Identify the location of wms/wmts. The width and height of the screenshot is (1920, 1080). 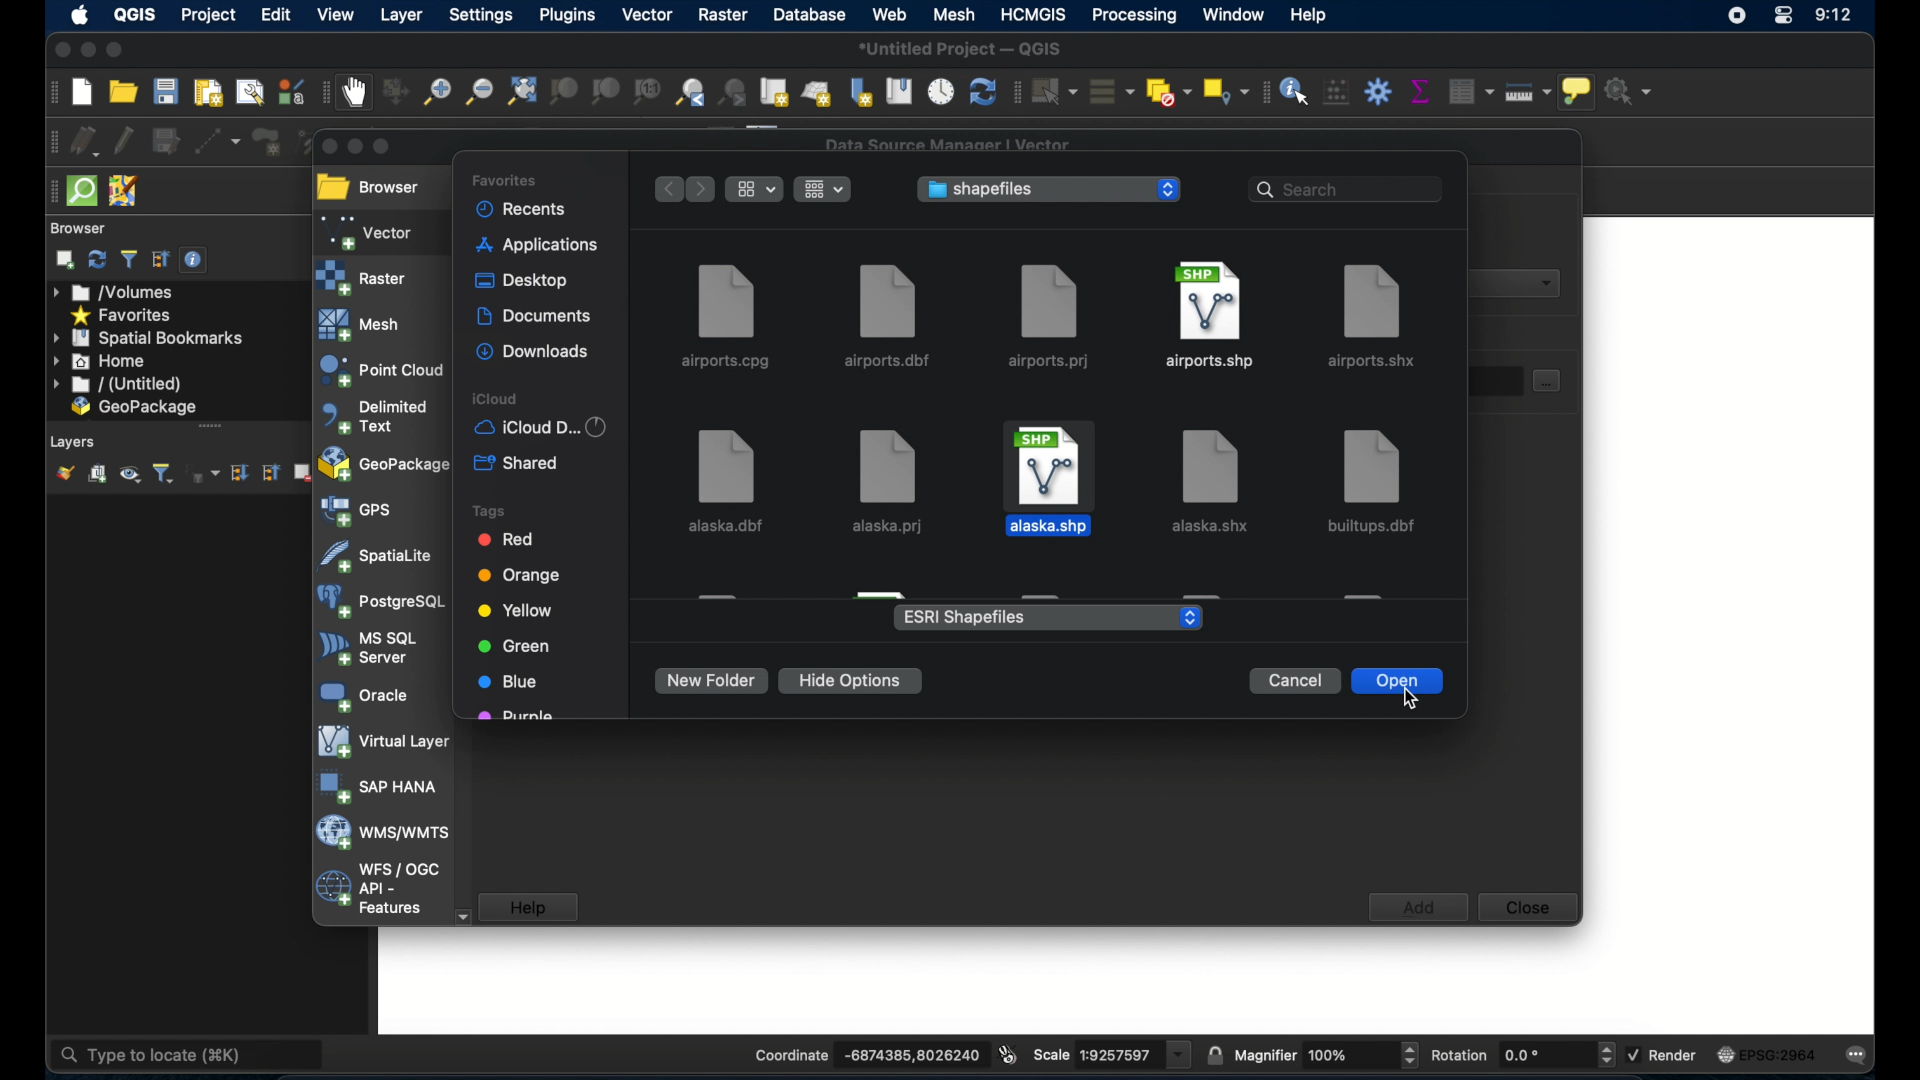
(381, 834).